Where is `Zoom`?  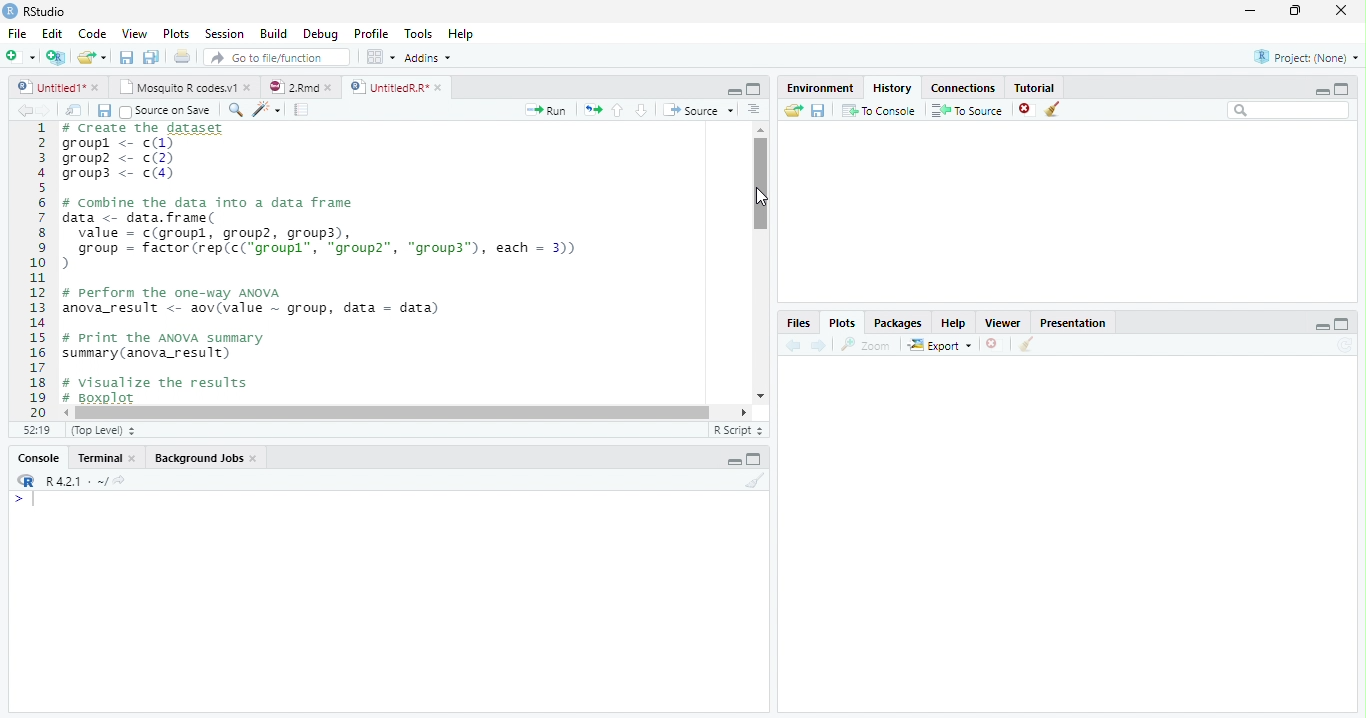 Zoom is located at coordinates (867, 345).